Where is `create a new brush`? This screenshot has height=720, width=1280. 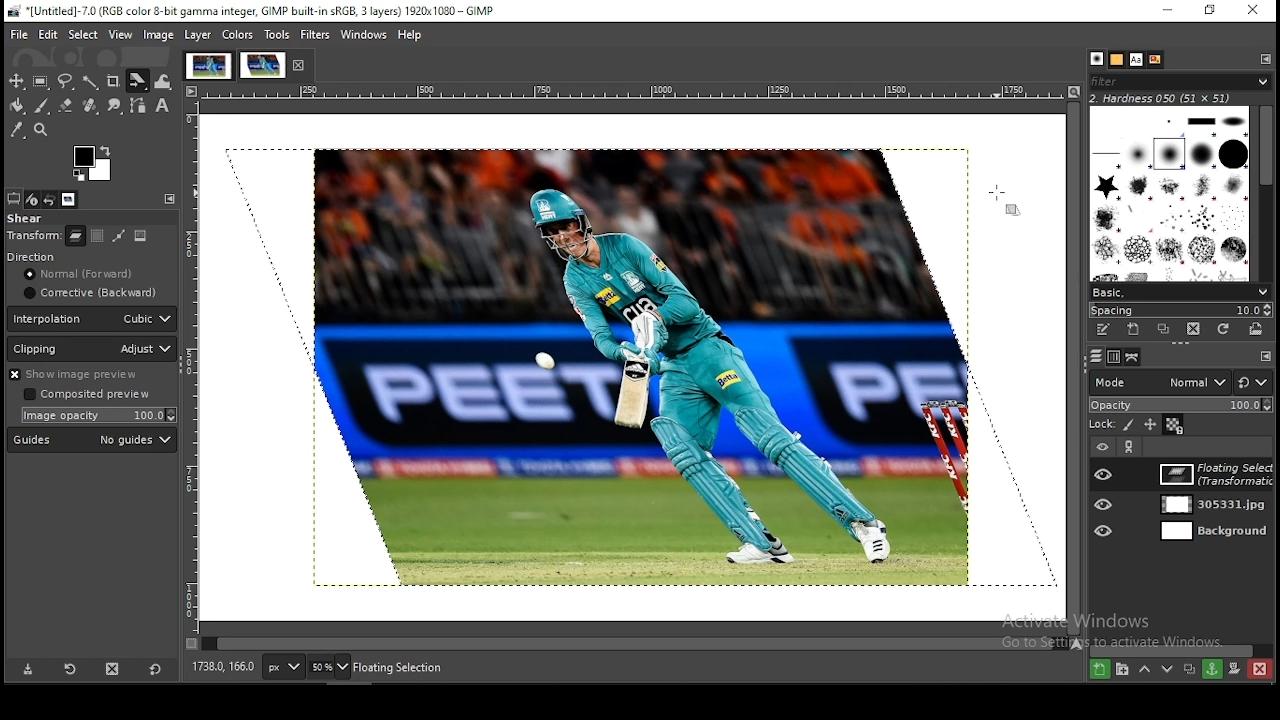 create a new brush is located at coordinates (1132, 329).